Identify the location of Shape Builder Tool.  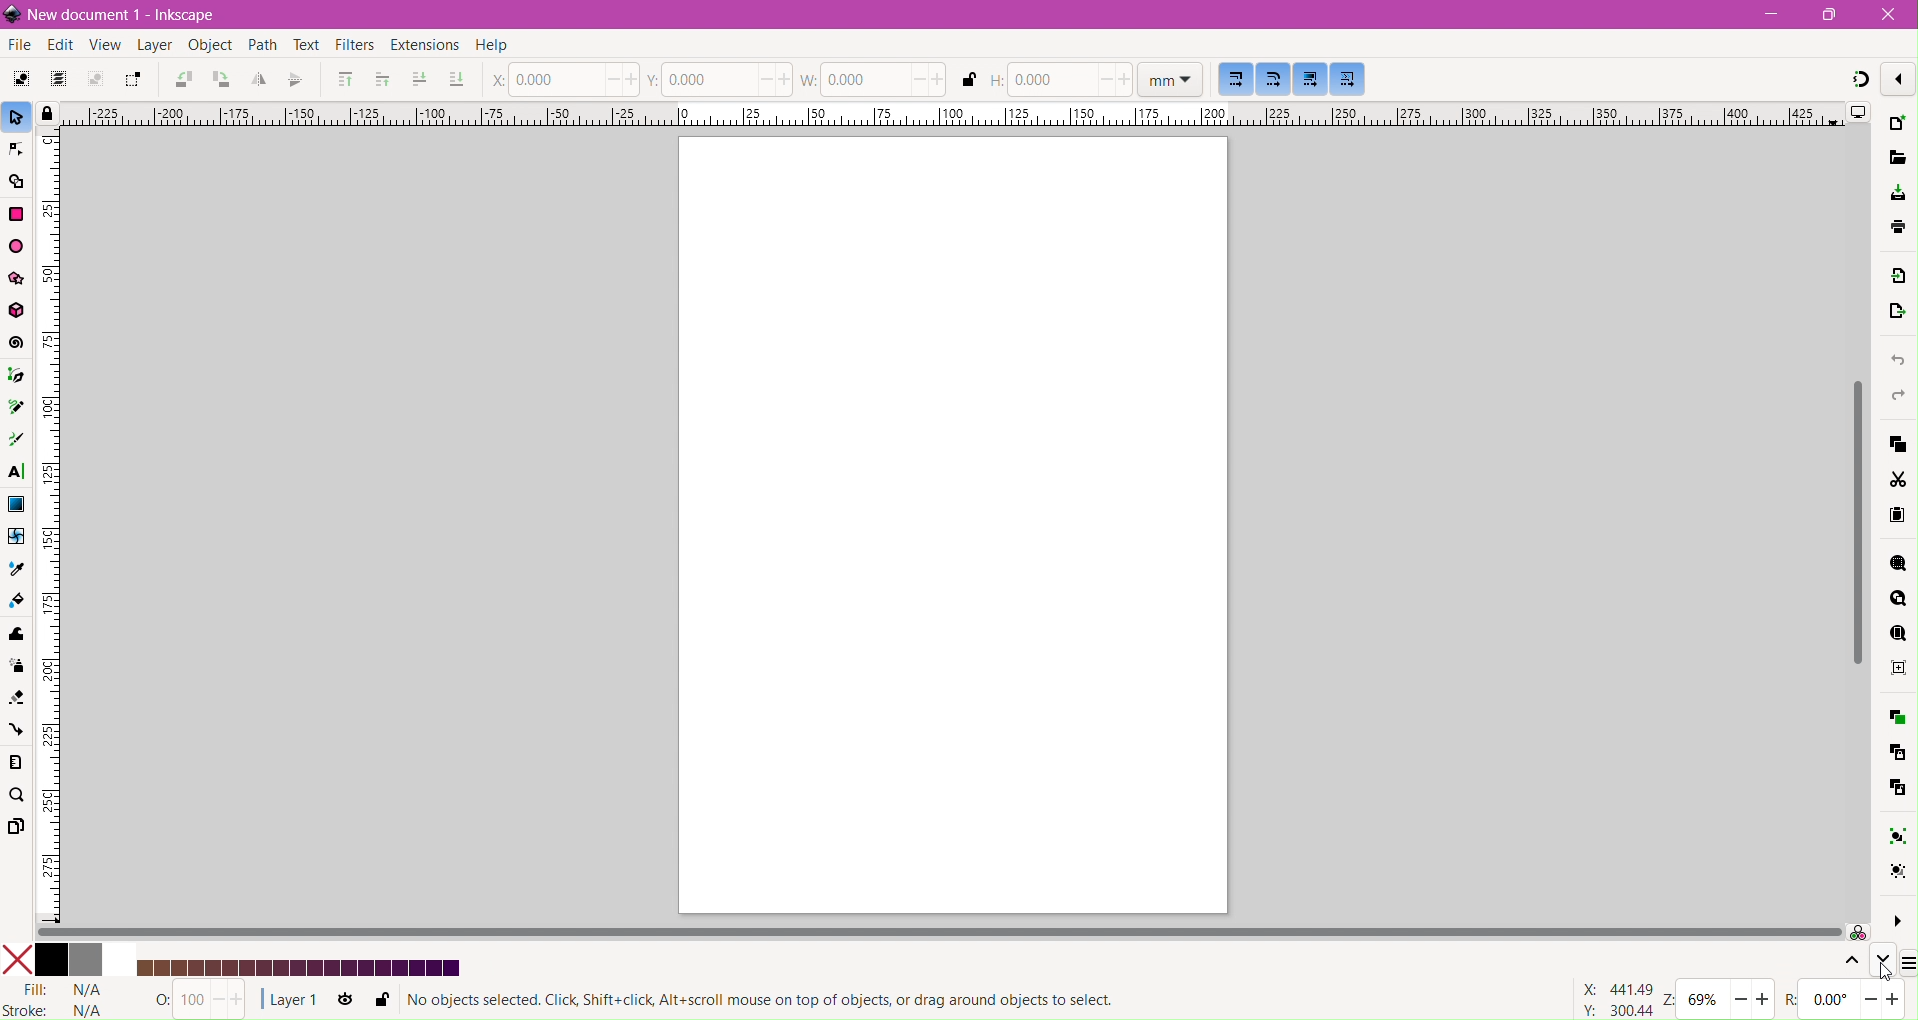
(17, 183).